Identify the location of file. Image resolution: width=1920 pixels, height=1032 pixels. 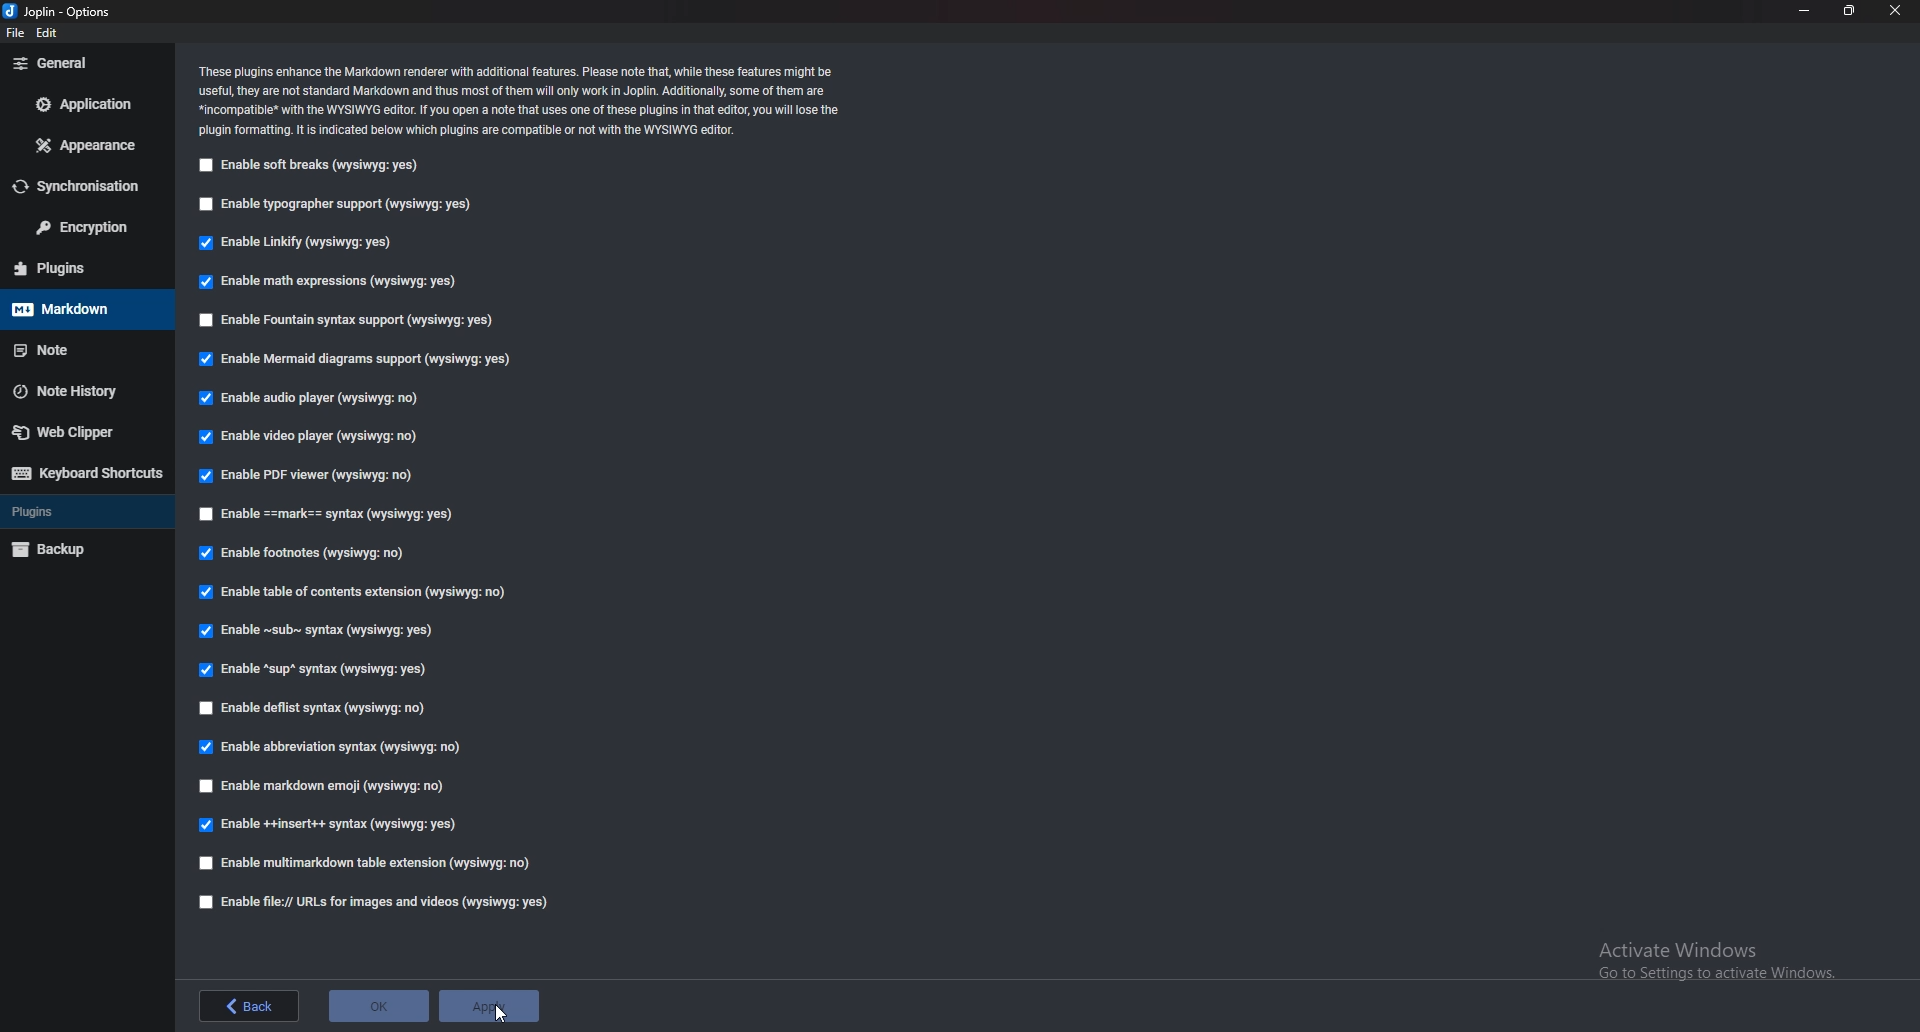
(13, 34).